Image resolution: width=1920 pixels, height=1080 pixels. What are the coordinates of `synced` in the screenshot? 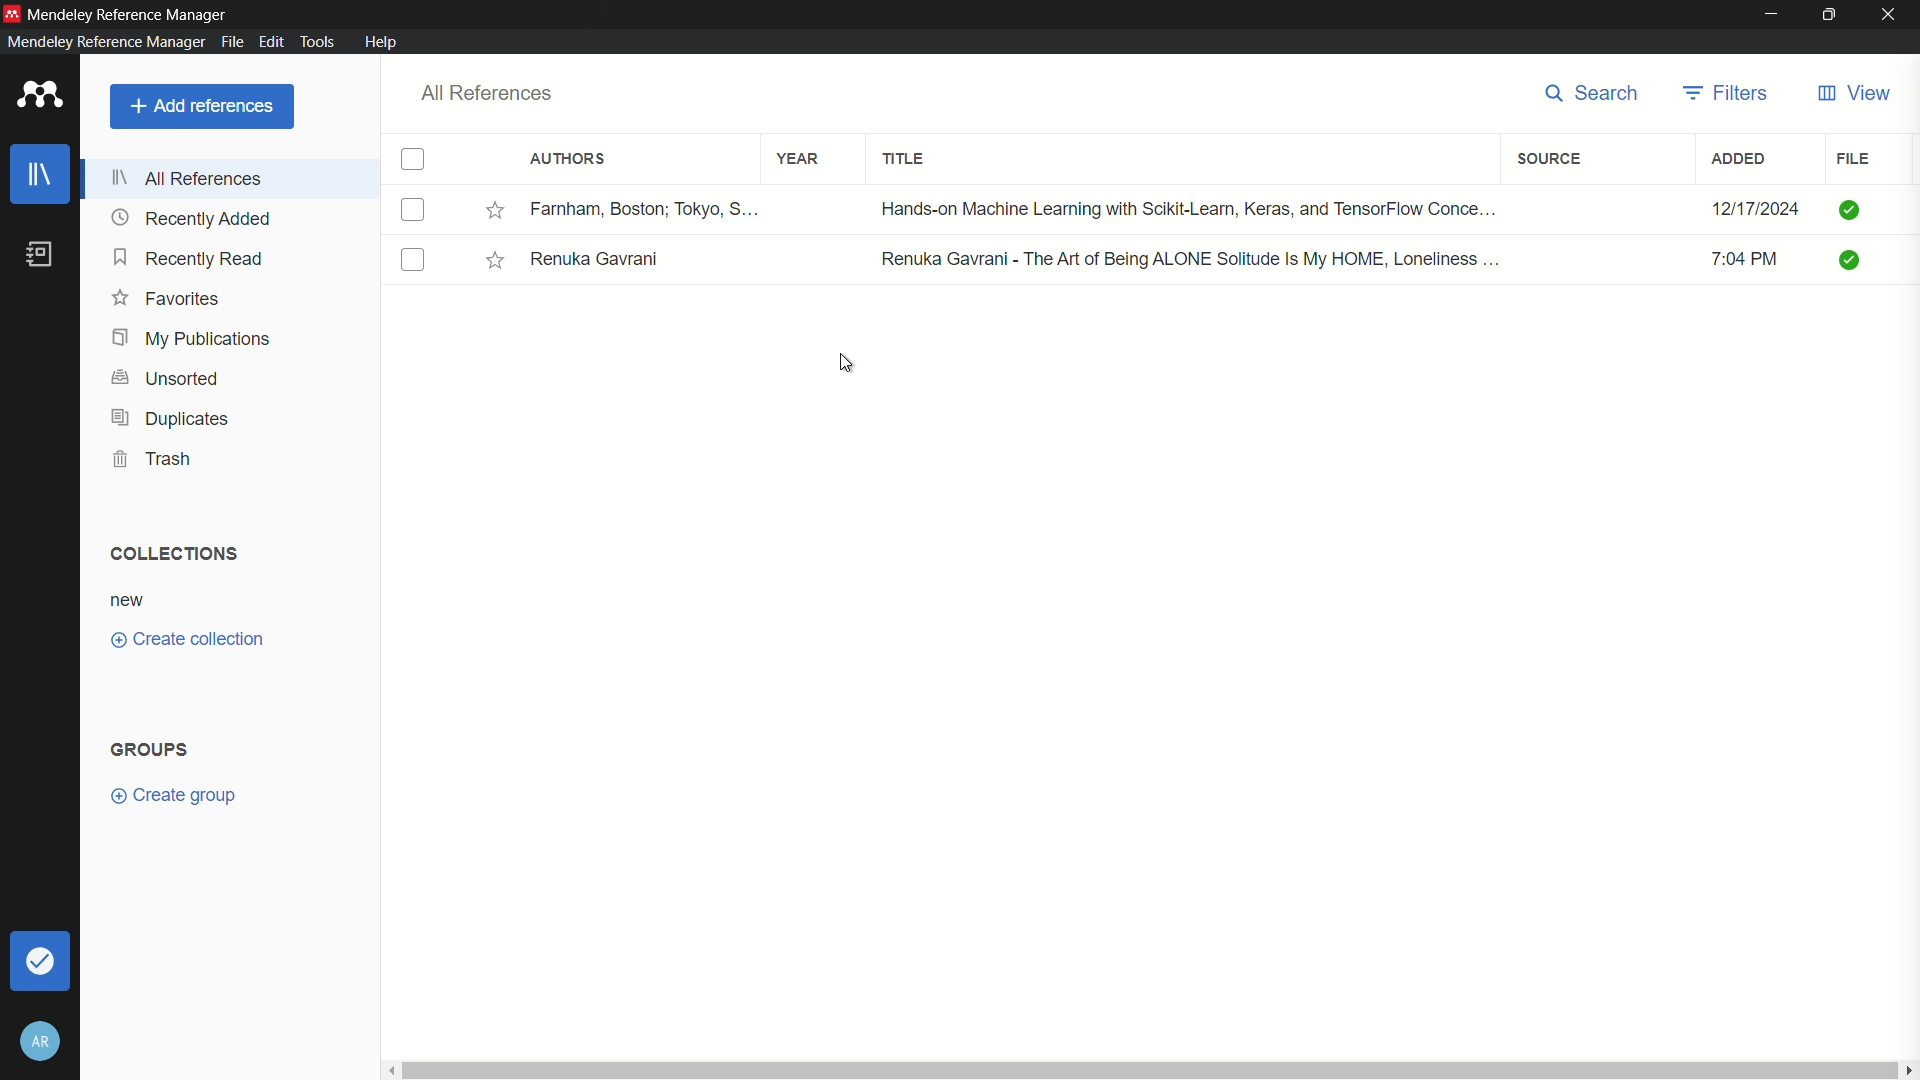 It's located at (39, 963).